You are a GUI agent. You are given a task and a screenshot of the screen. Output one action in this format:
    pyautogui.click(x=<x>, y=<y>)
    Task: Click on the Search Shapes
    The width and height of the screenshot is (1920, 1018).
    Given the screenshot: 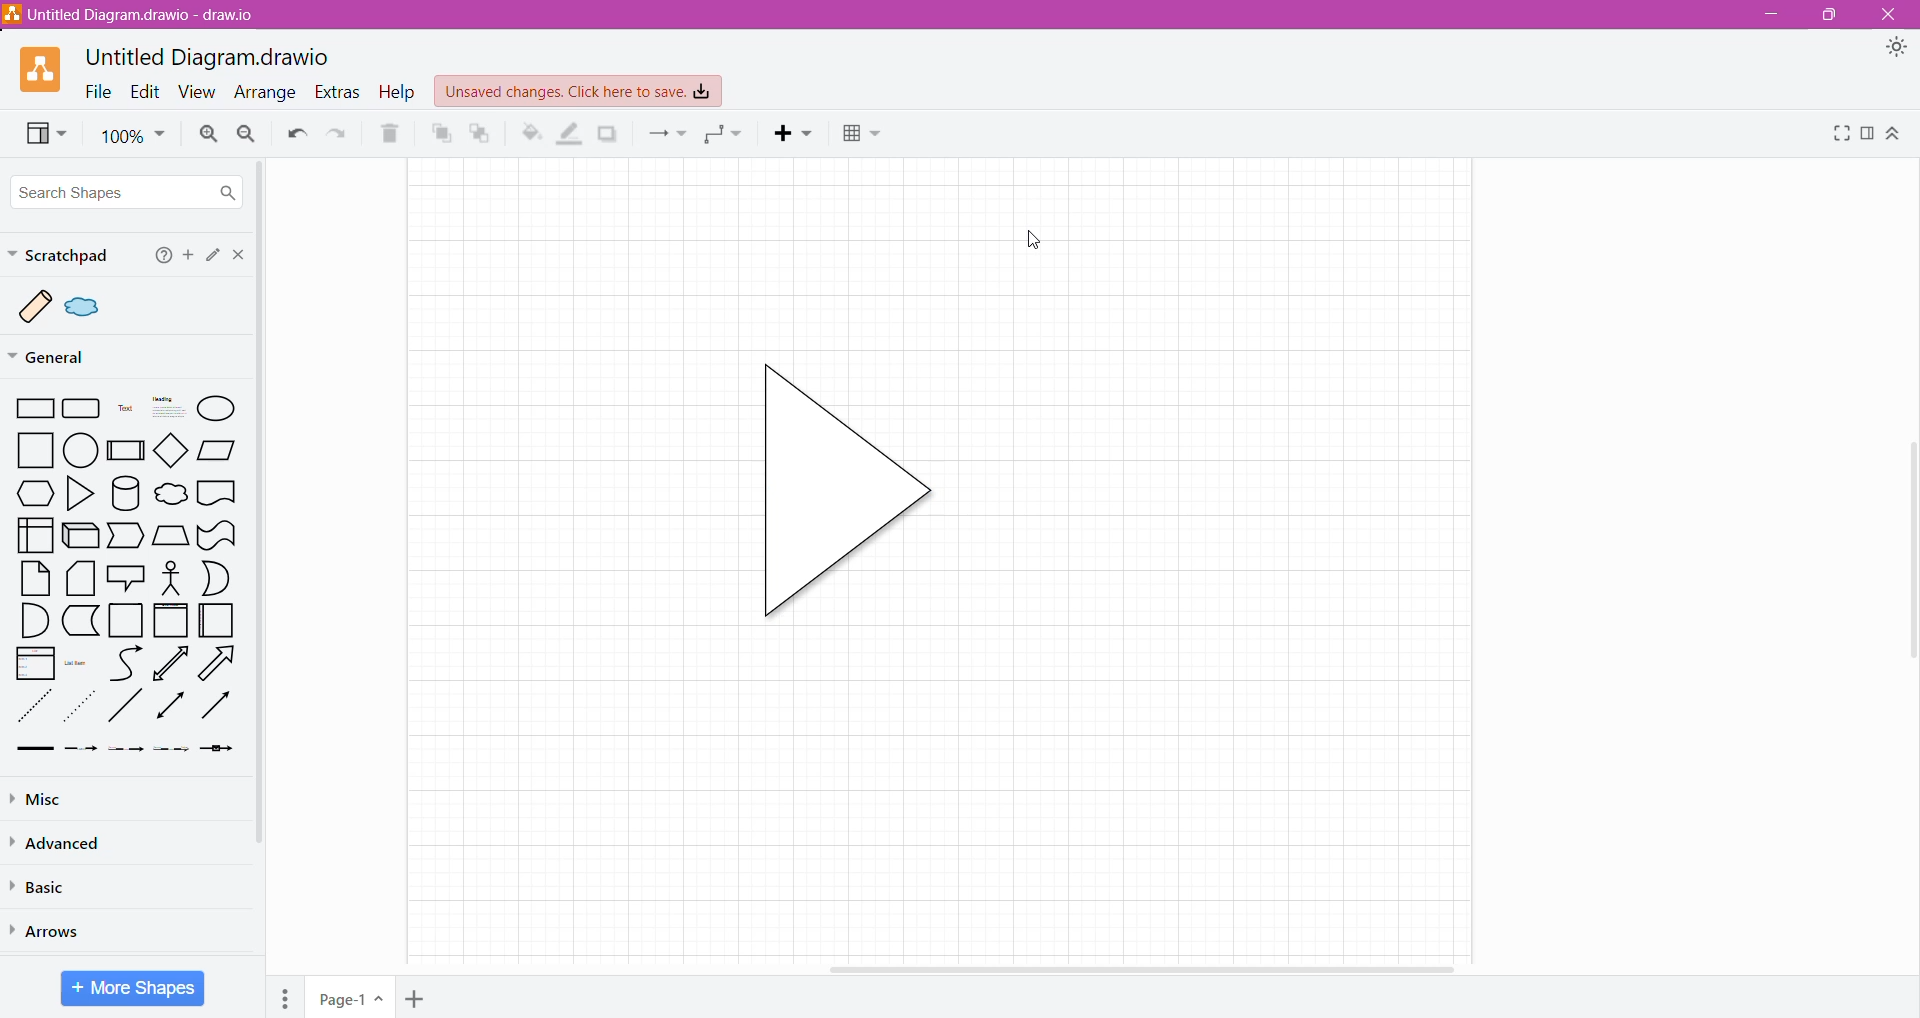 What is the action you would take?
    pyautogui.click(x=125, y=192)
    